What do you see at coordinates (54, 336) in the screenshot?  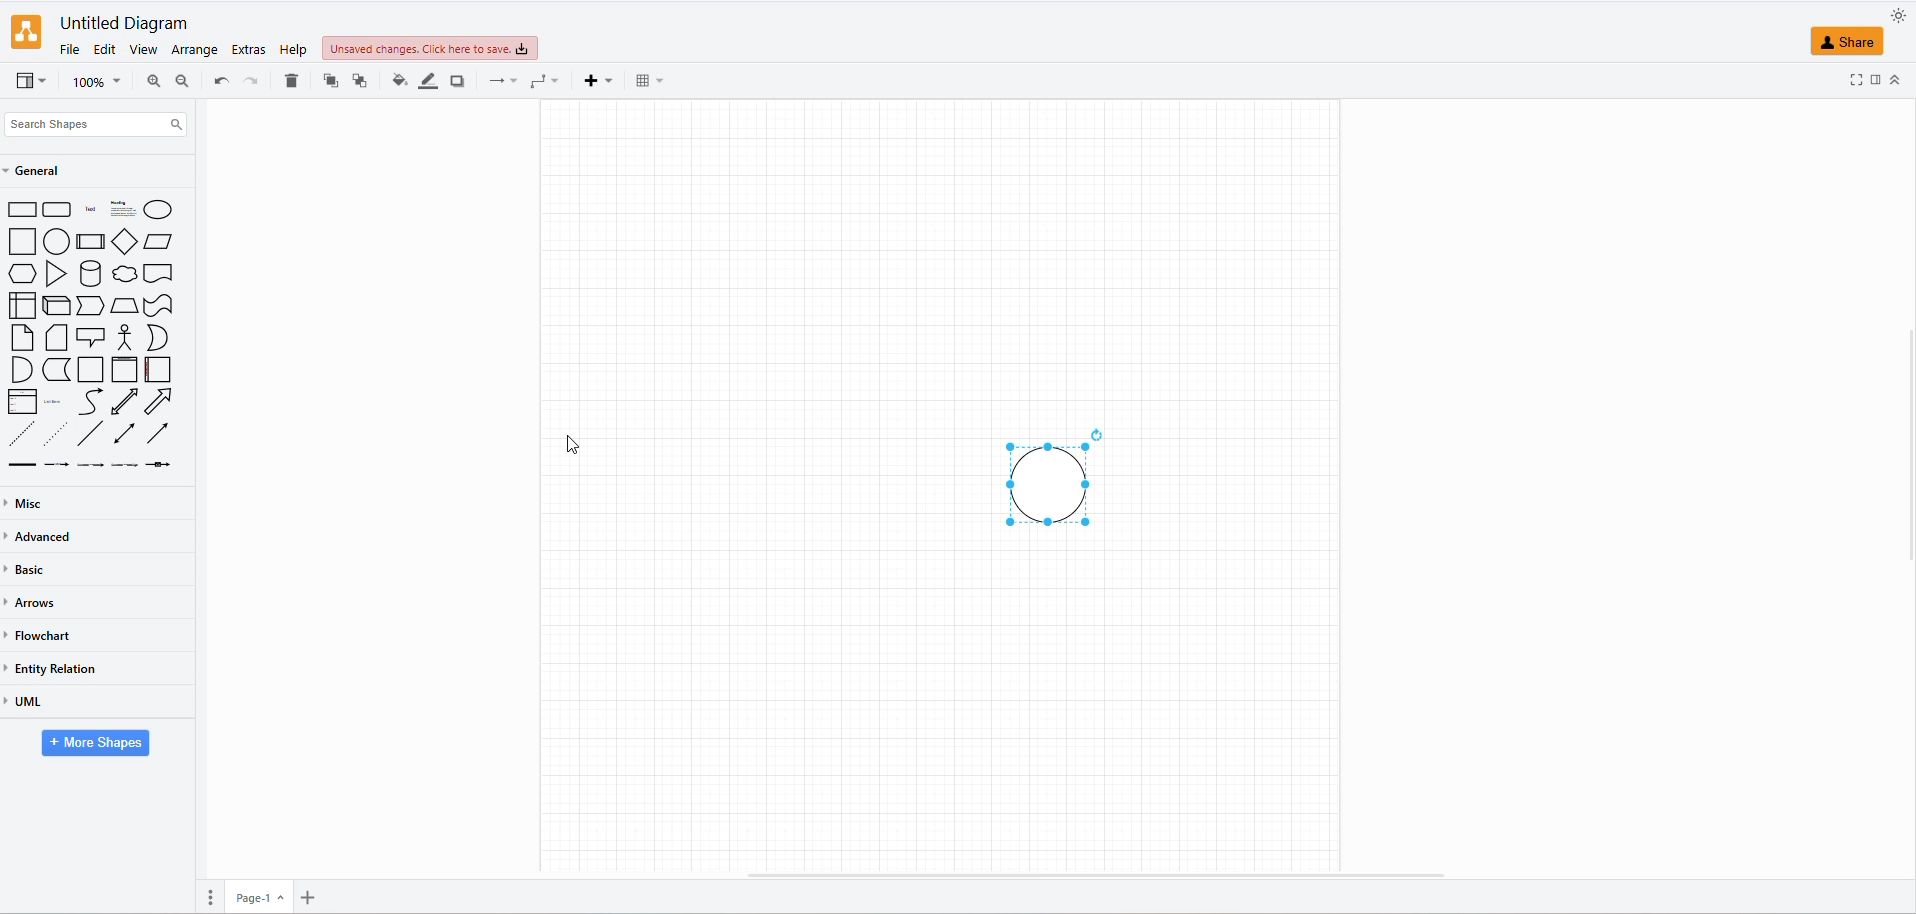 I see `CARD` at bounding box center [54, 336].